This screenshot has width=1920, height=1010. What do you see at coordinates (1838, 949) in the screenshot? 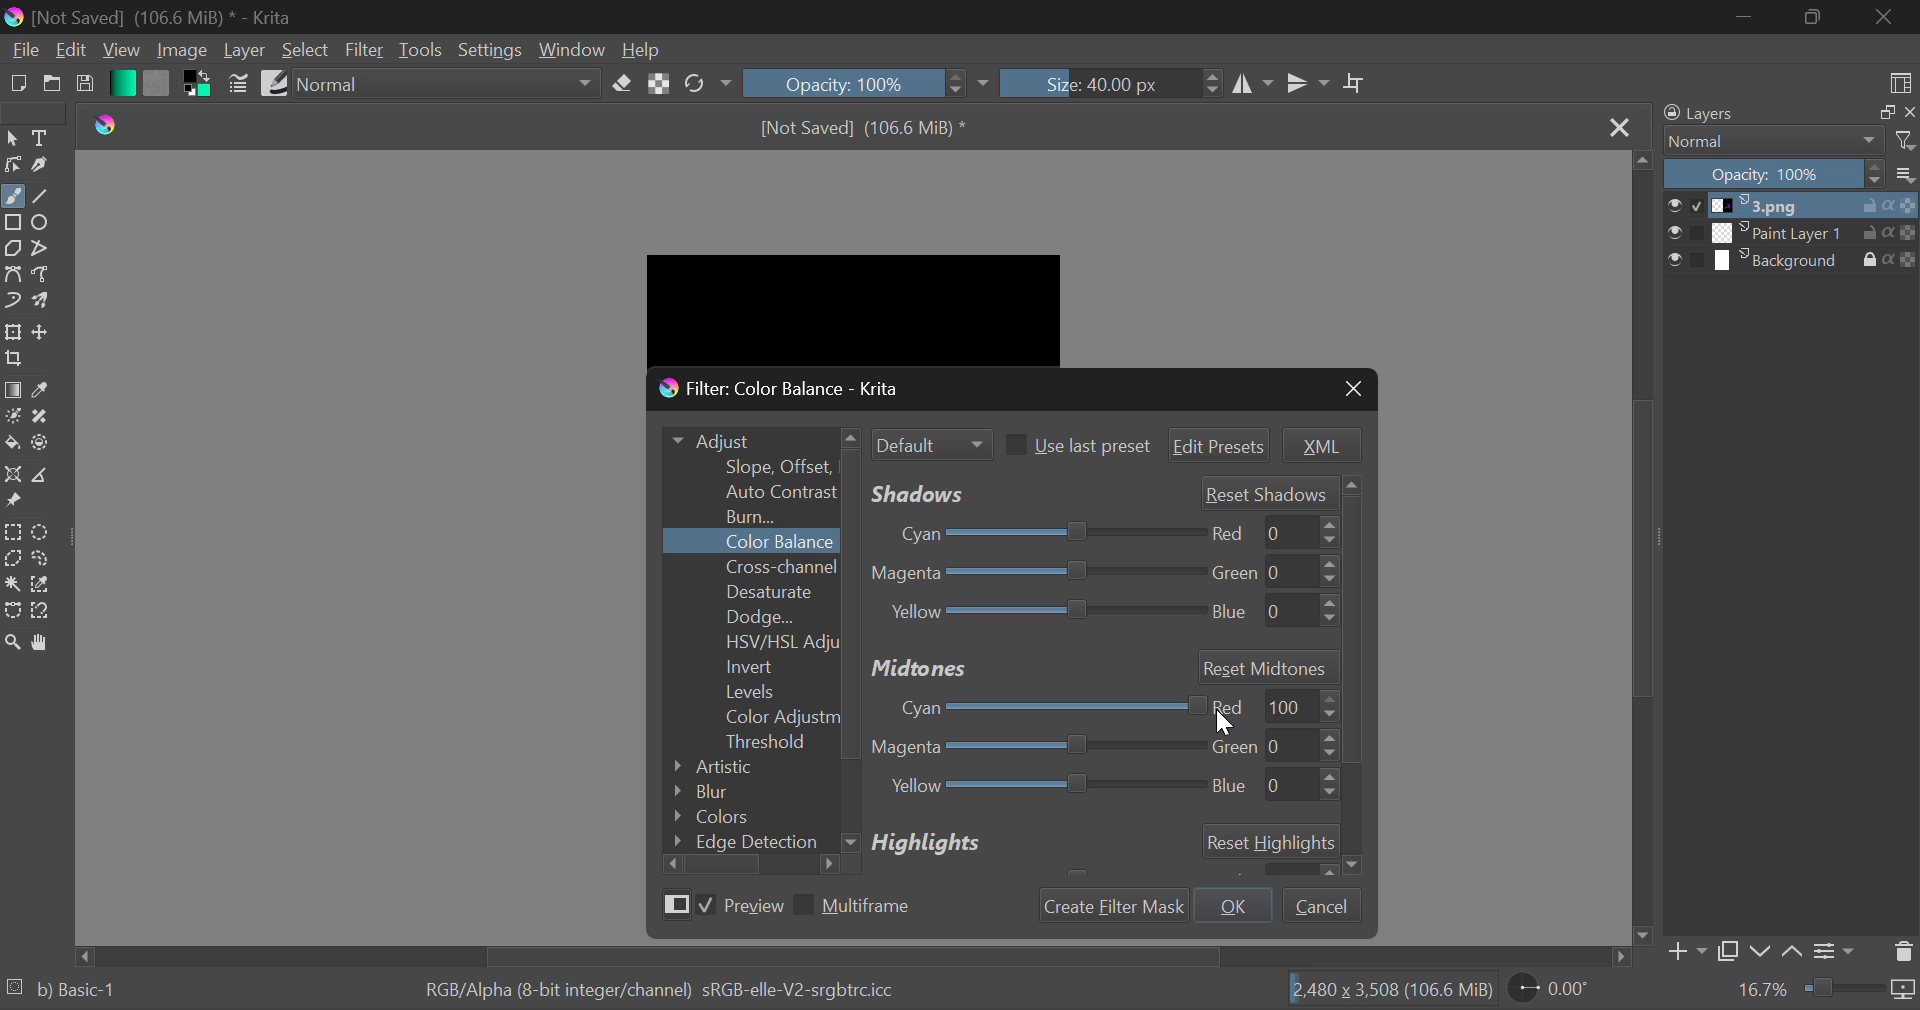
I see `Settings` at bounding box center [1838, 949].